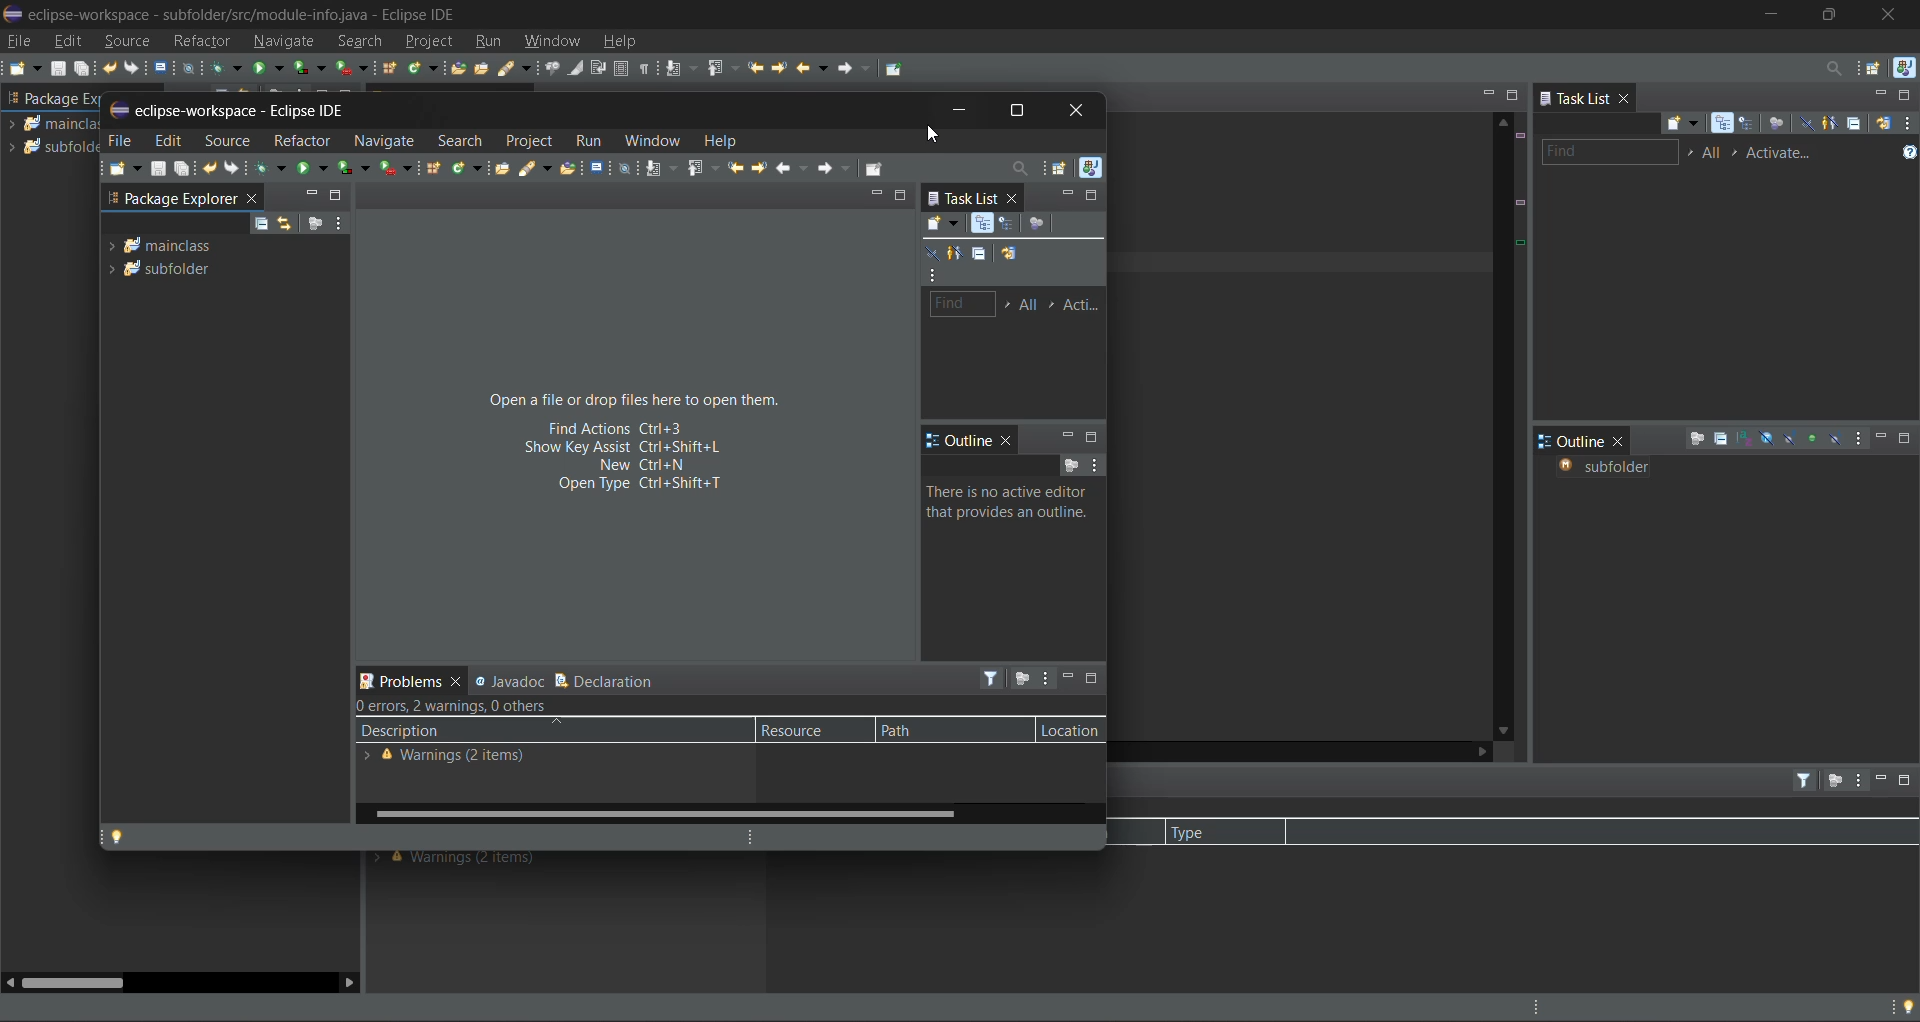 The image size is (1920, 1022). Describe the element at coordinates (454, 757) in the screenshot. I see `metadata` at that location.